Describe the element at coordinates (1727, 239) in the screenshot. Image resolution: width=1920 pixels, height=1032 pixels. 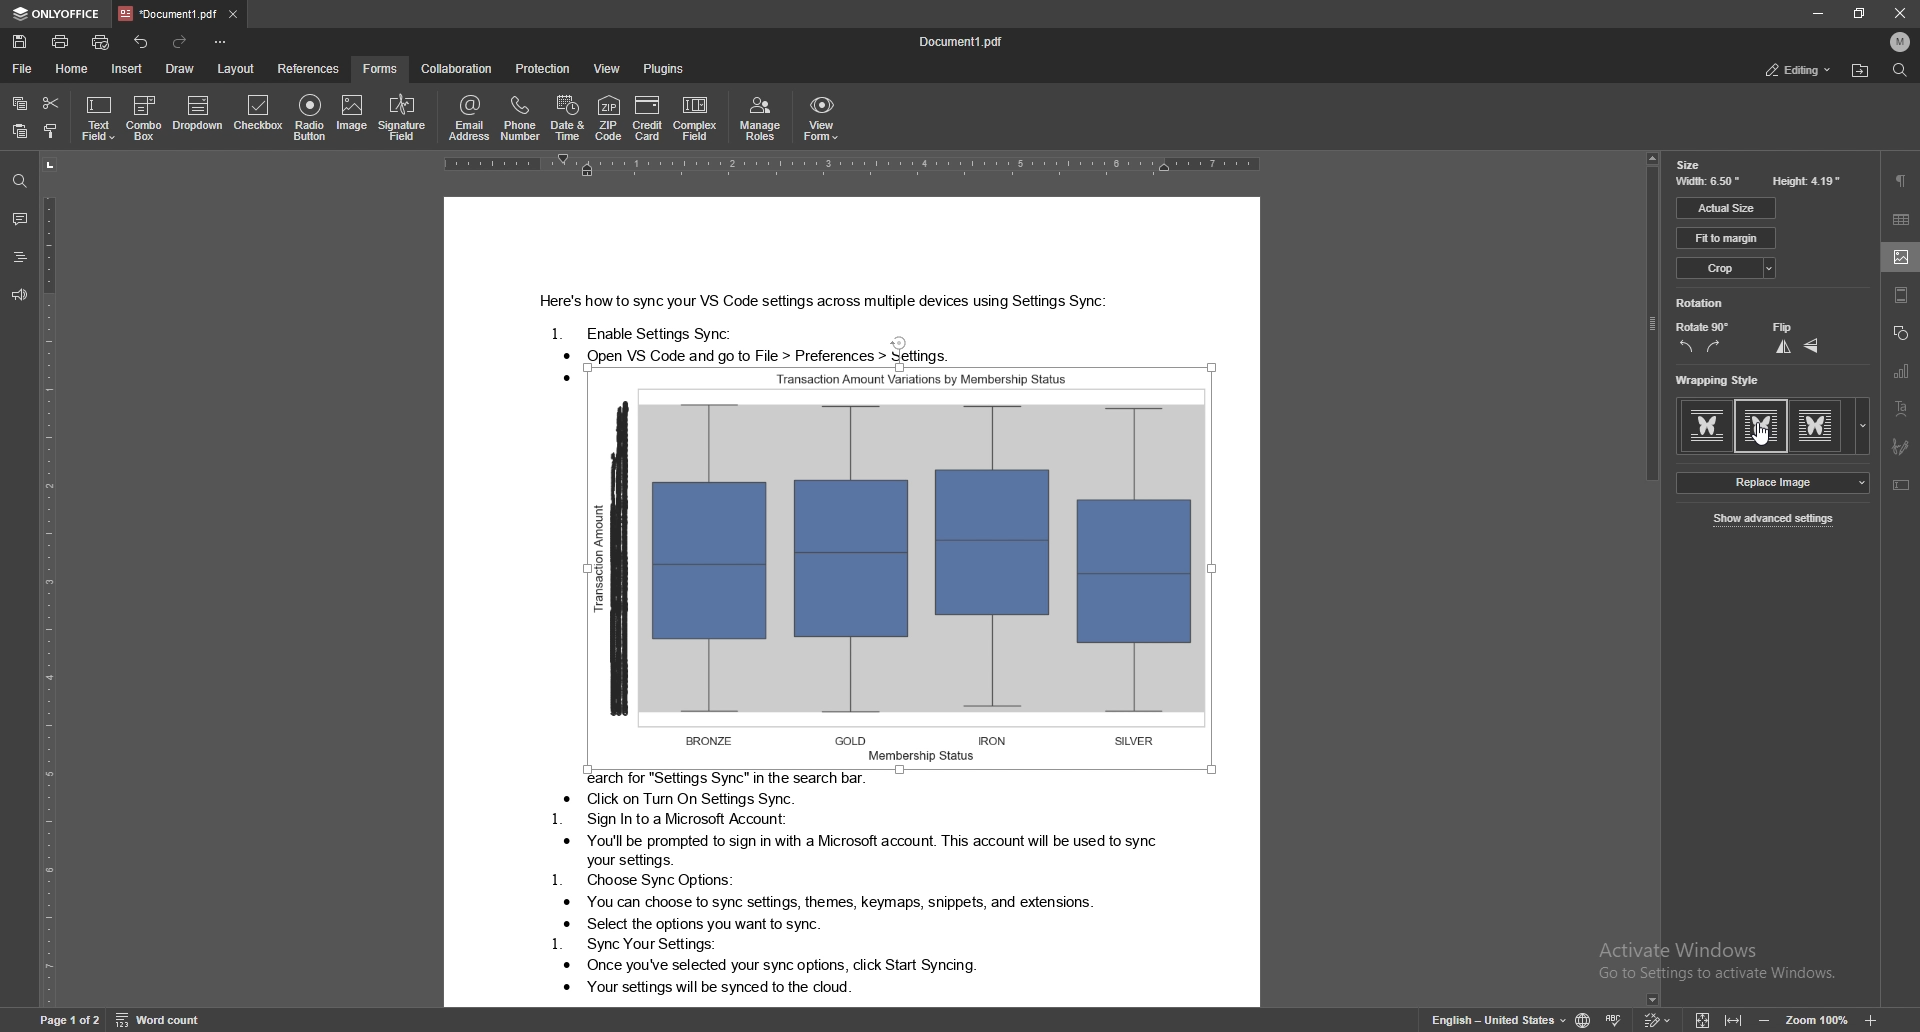
I see `fit to margin` at that location.